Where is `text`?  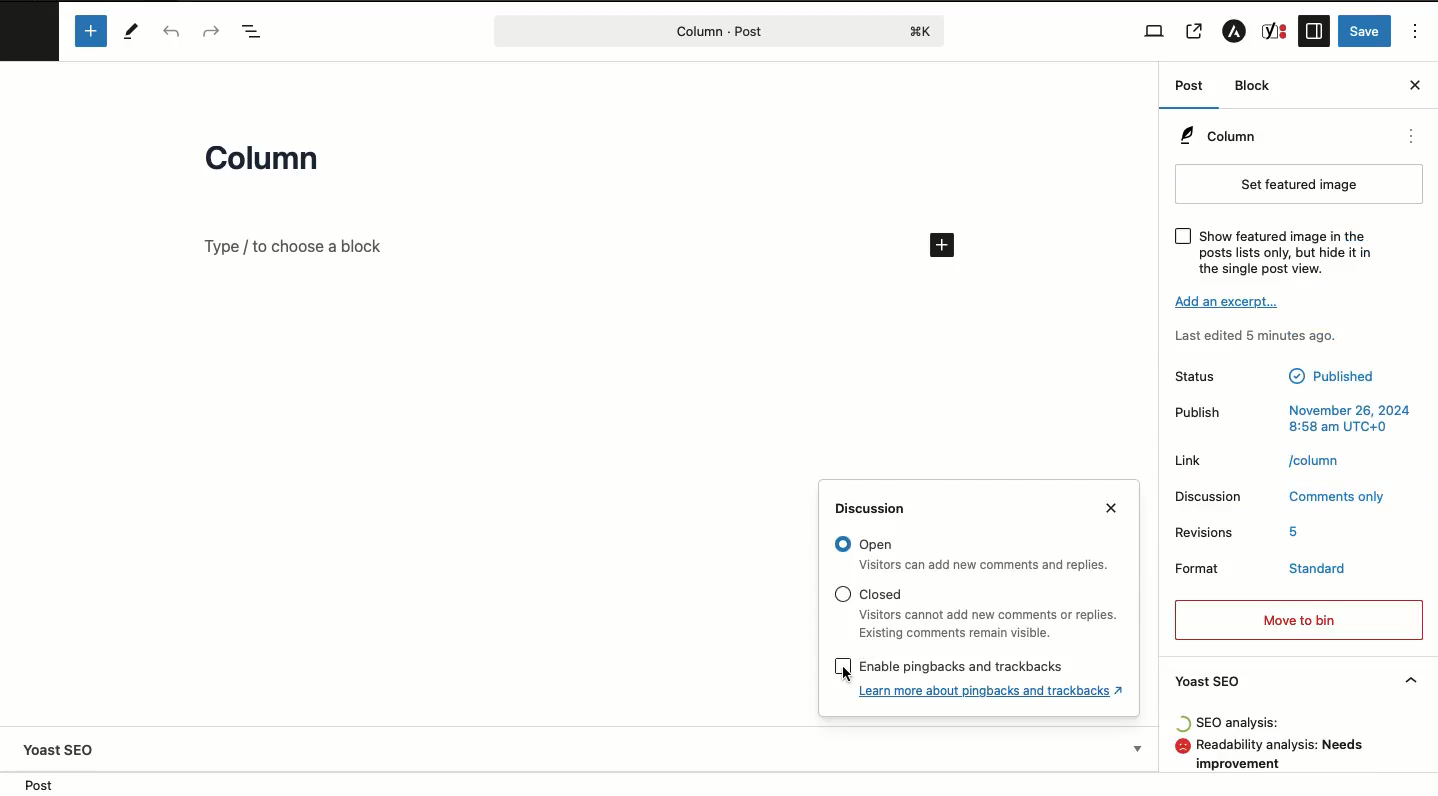
text is located at coordinates (1297, 530).